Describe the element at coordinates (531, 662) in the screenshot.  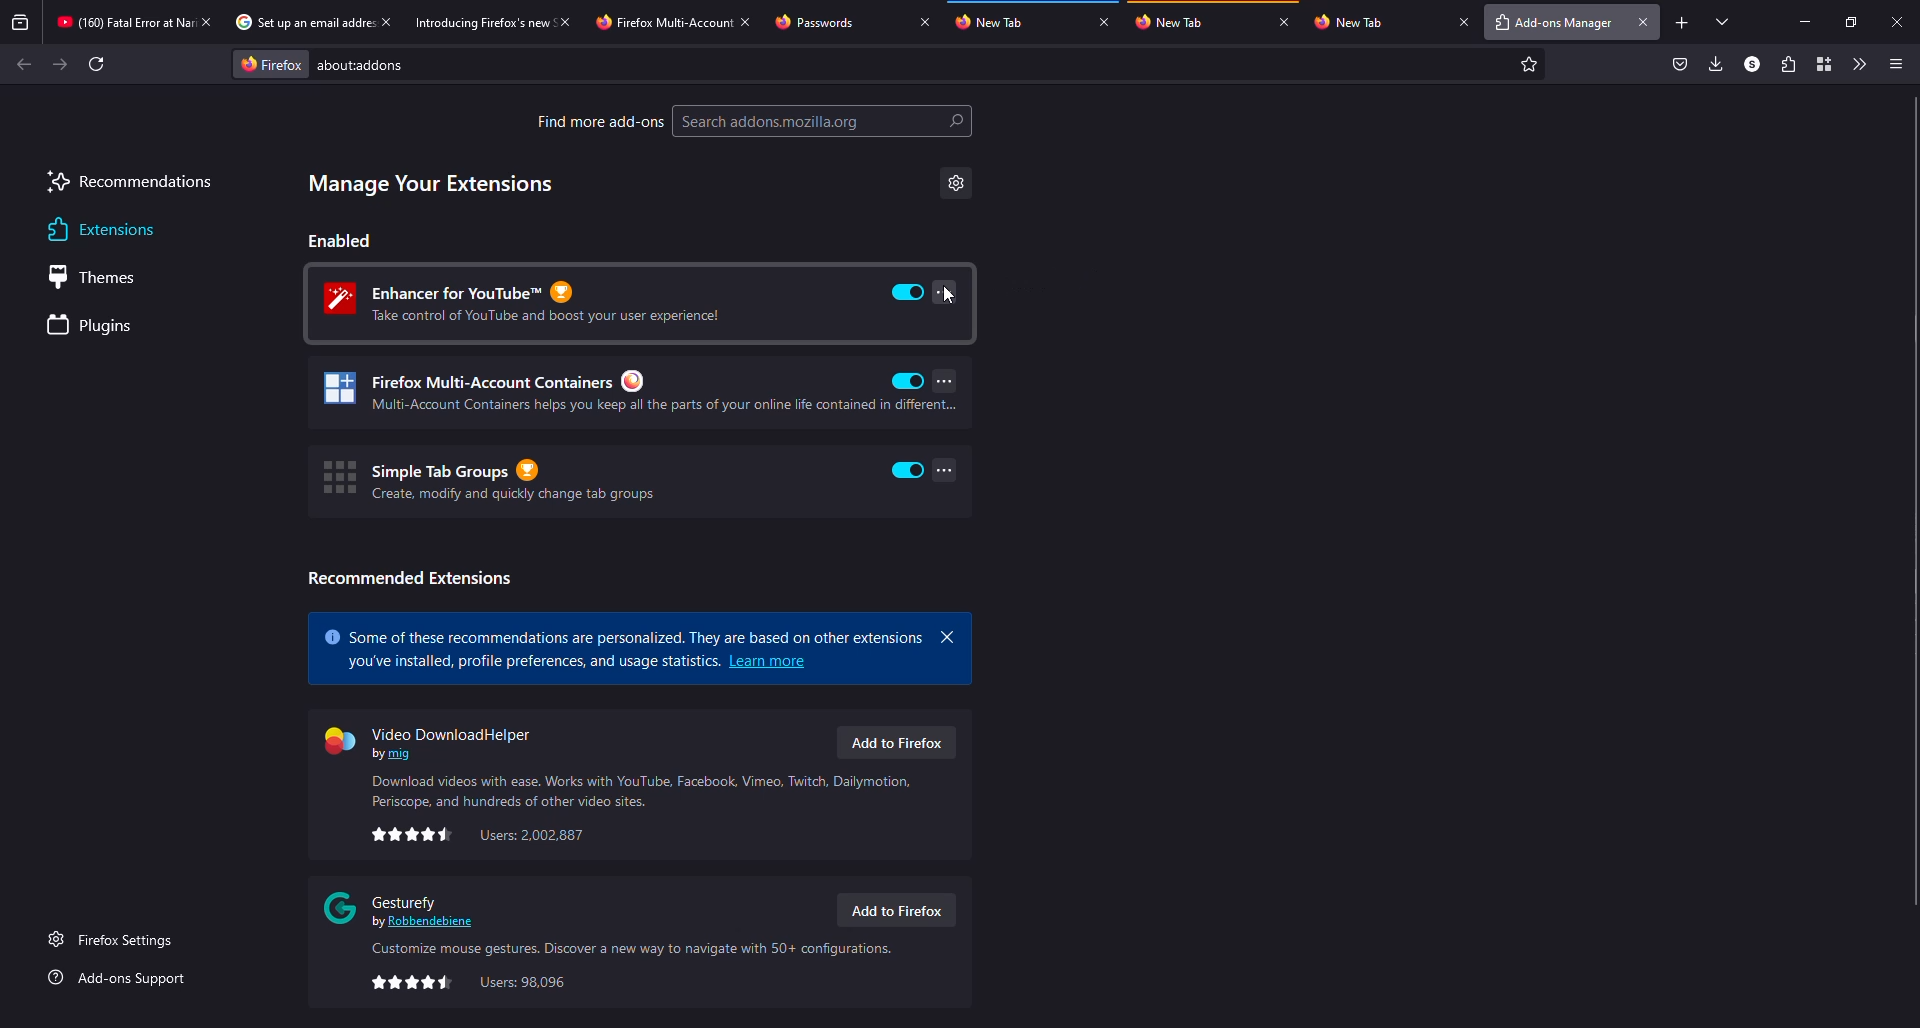
I see `Text` at that location.